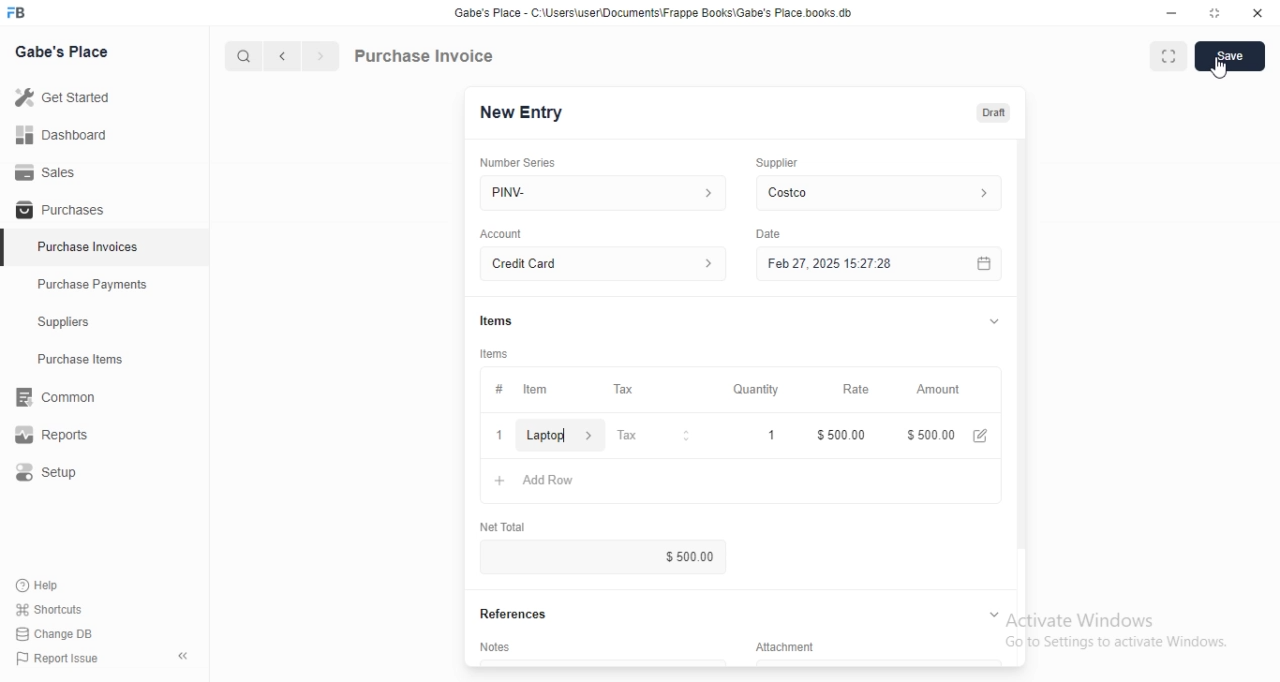 The height and width of the screenshot is (682, 1280). I want to click on Draft, so click(994, 113).